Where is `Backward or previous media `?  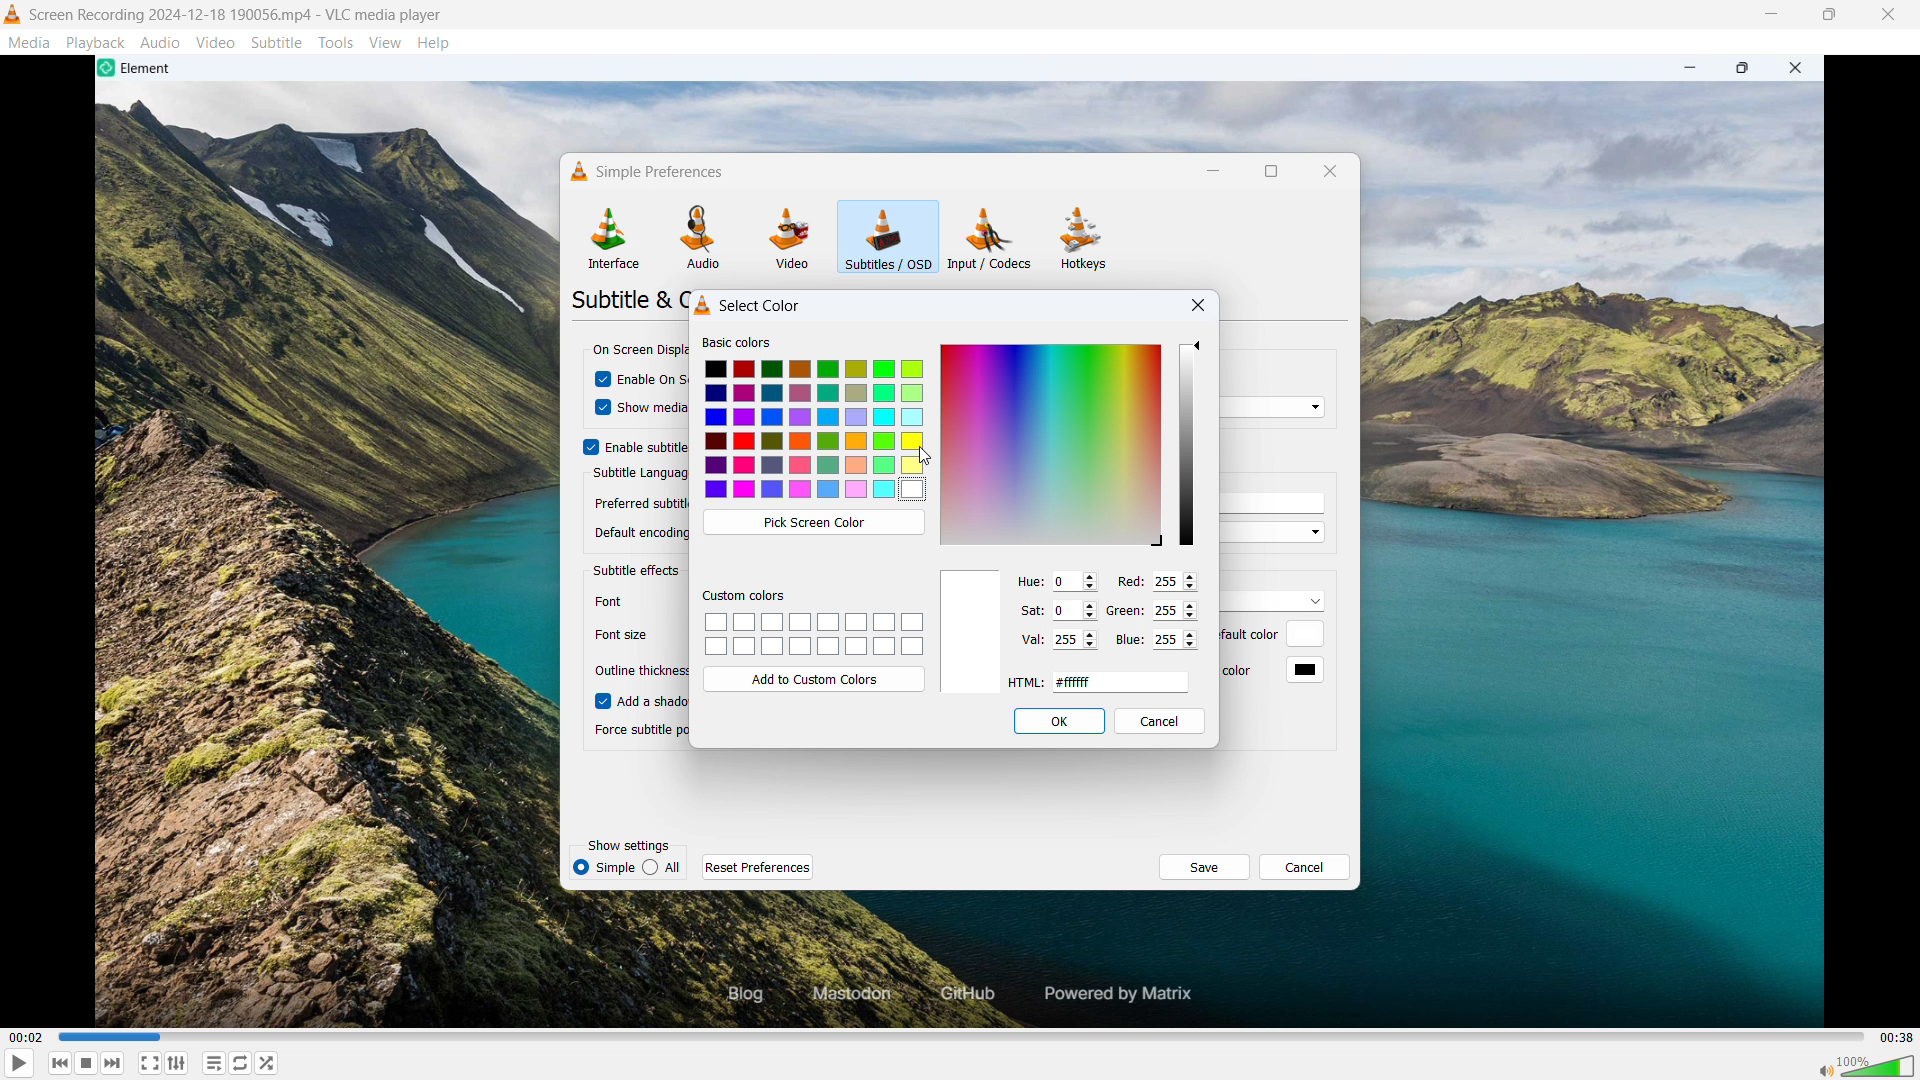 Backward or previous media  is located at coordinates (113, 1063).